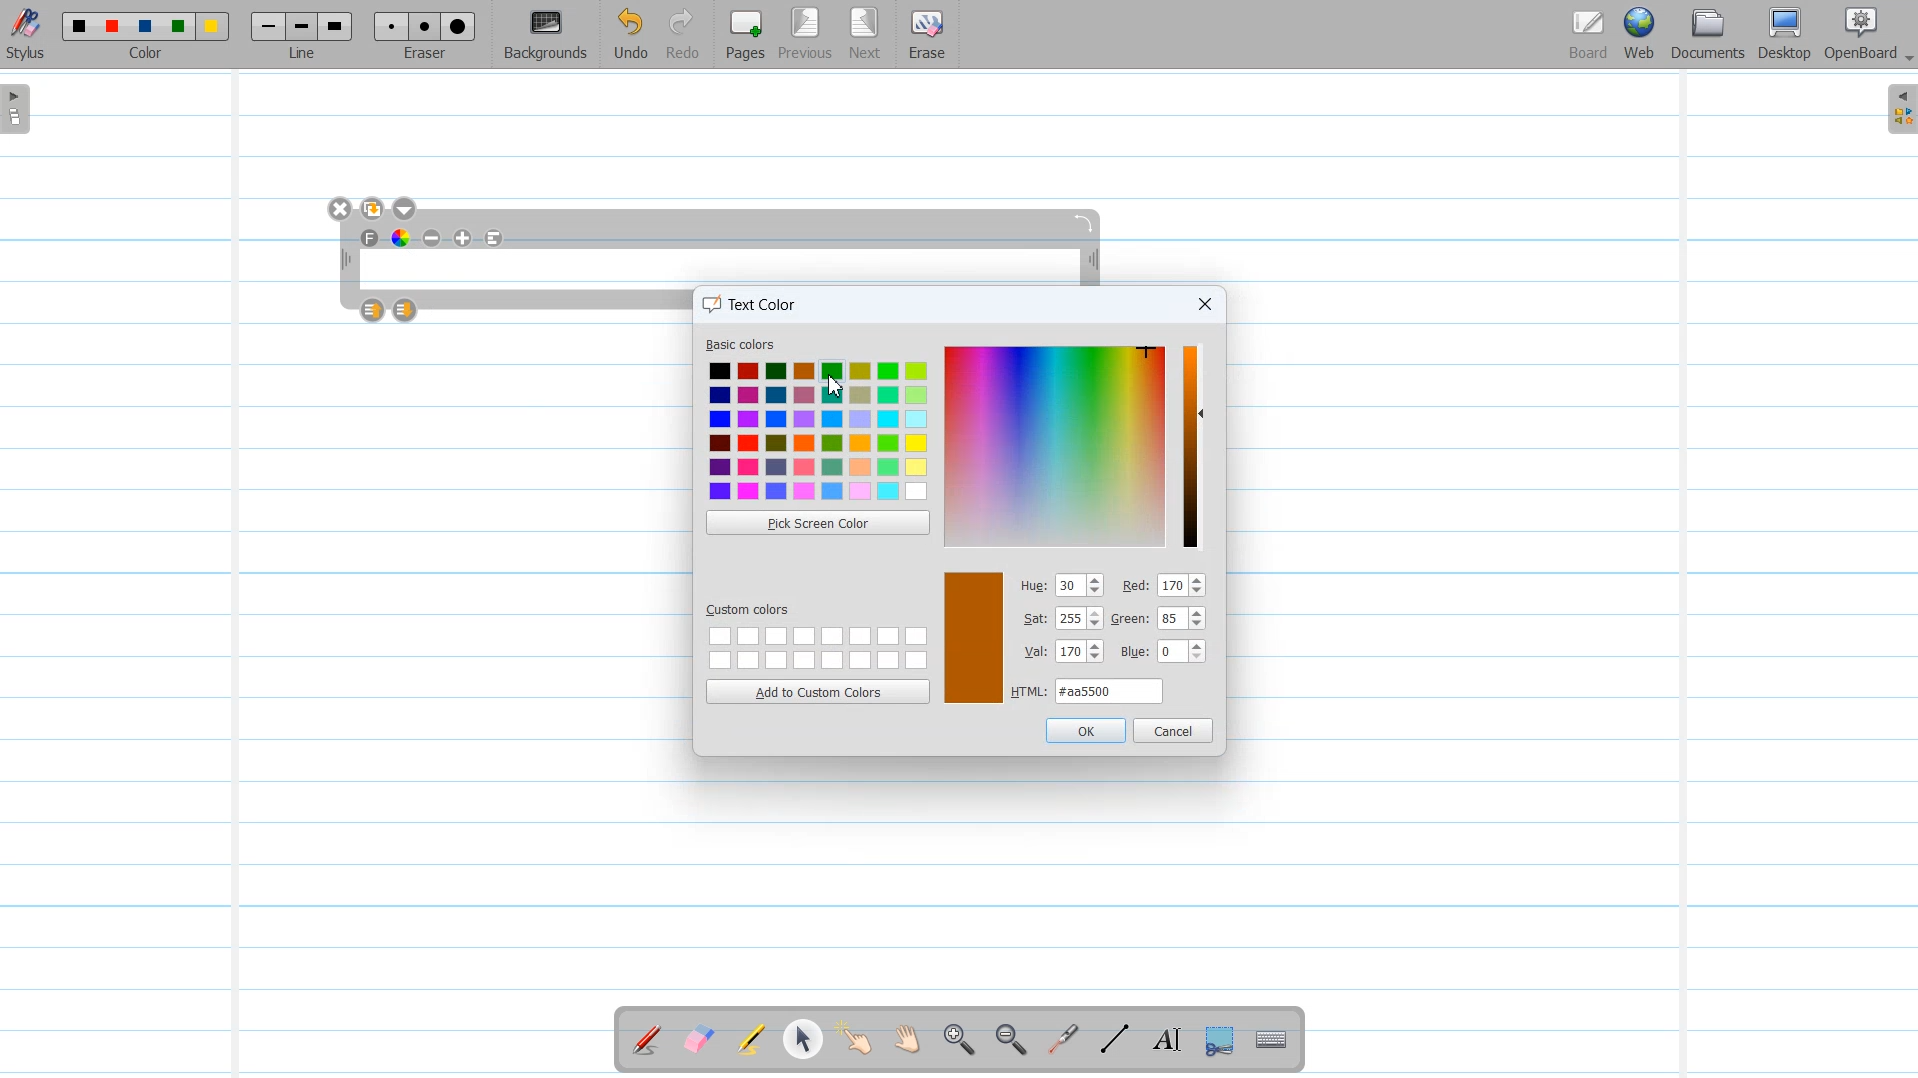  I want to click on Desktop, so click(1784, 35).